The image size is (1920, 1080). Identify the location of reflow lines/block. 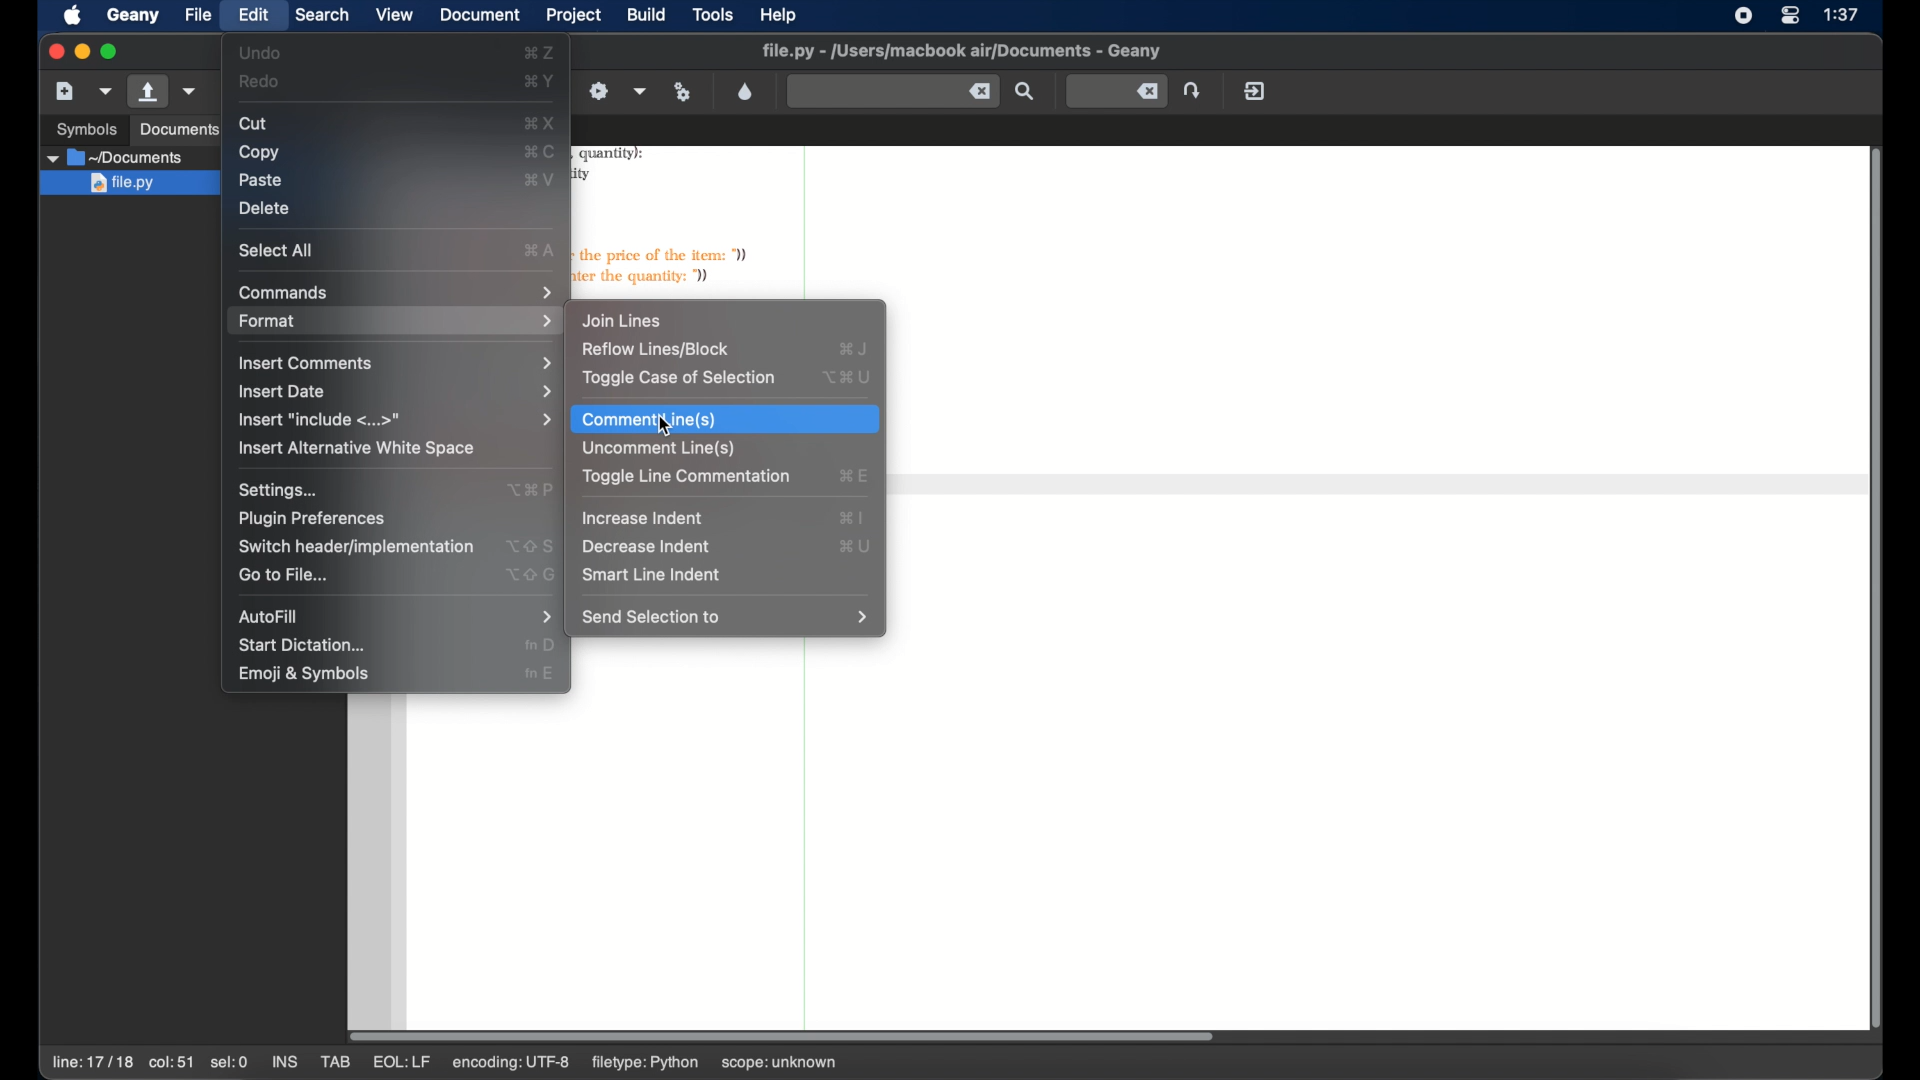
(658, 350).